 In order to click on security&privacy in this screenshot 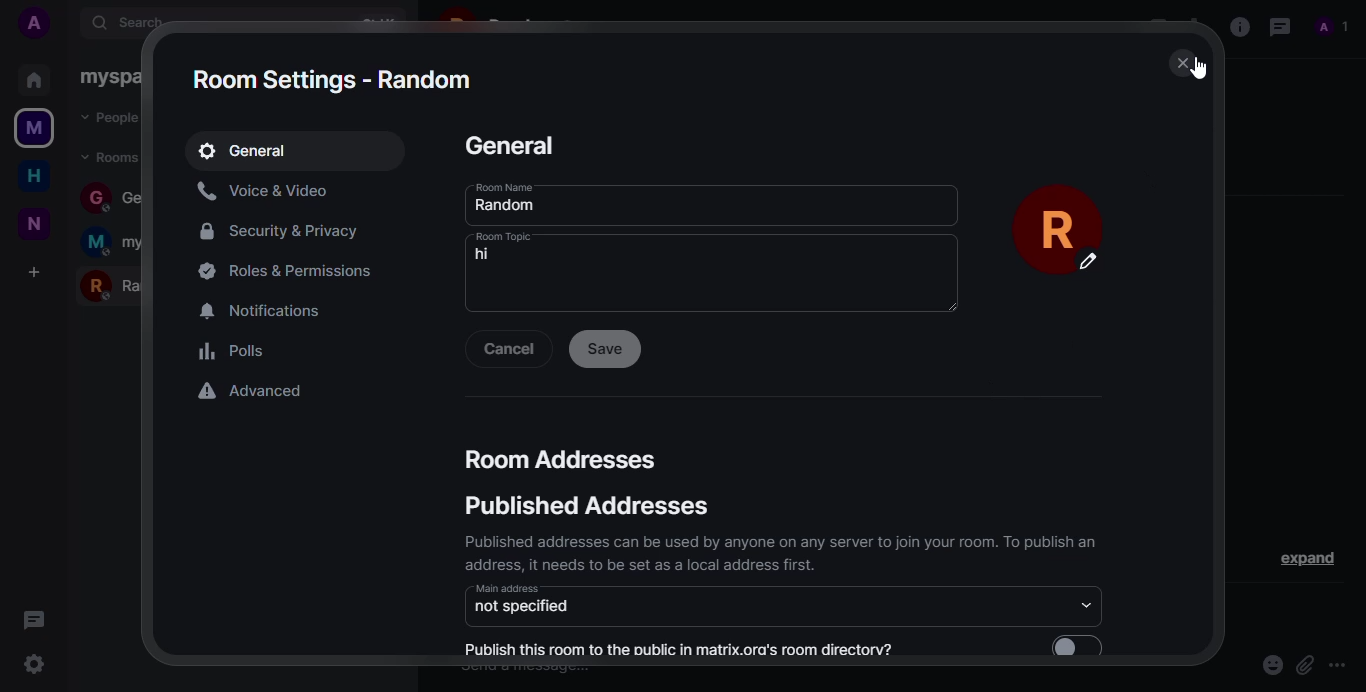, I will do `click(296, 231)`.